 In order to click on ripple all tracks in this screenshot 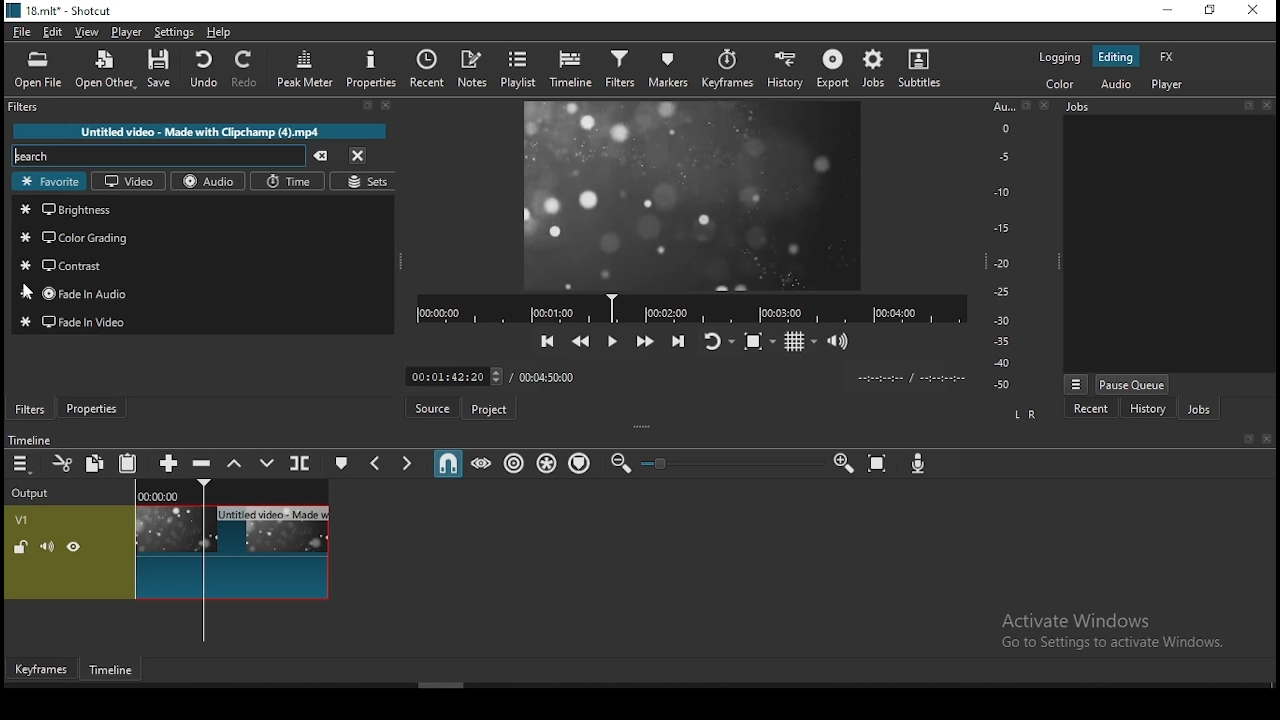, I will do `click(547, 463)`.